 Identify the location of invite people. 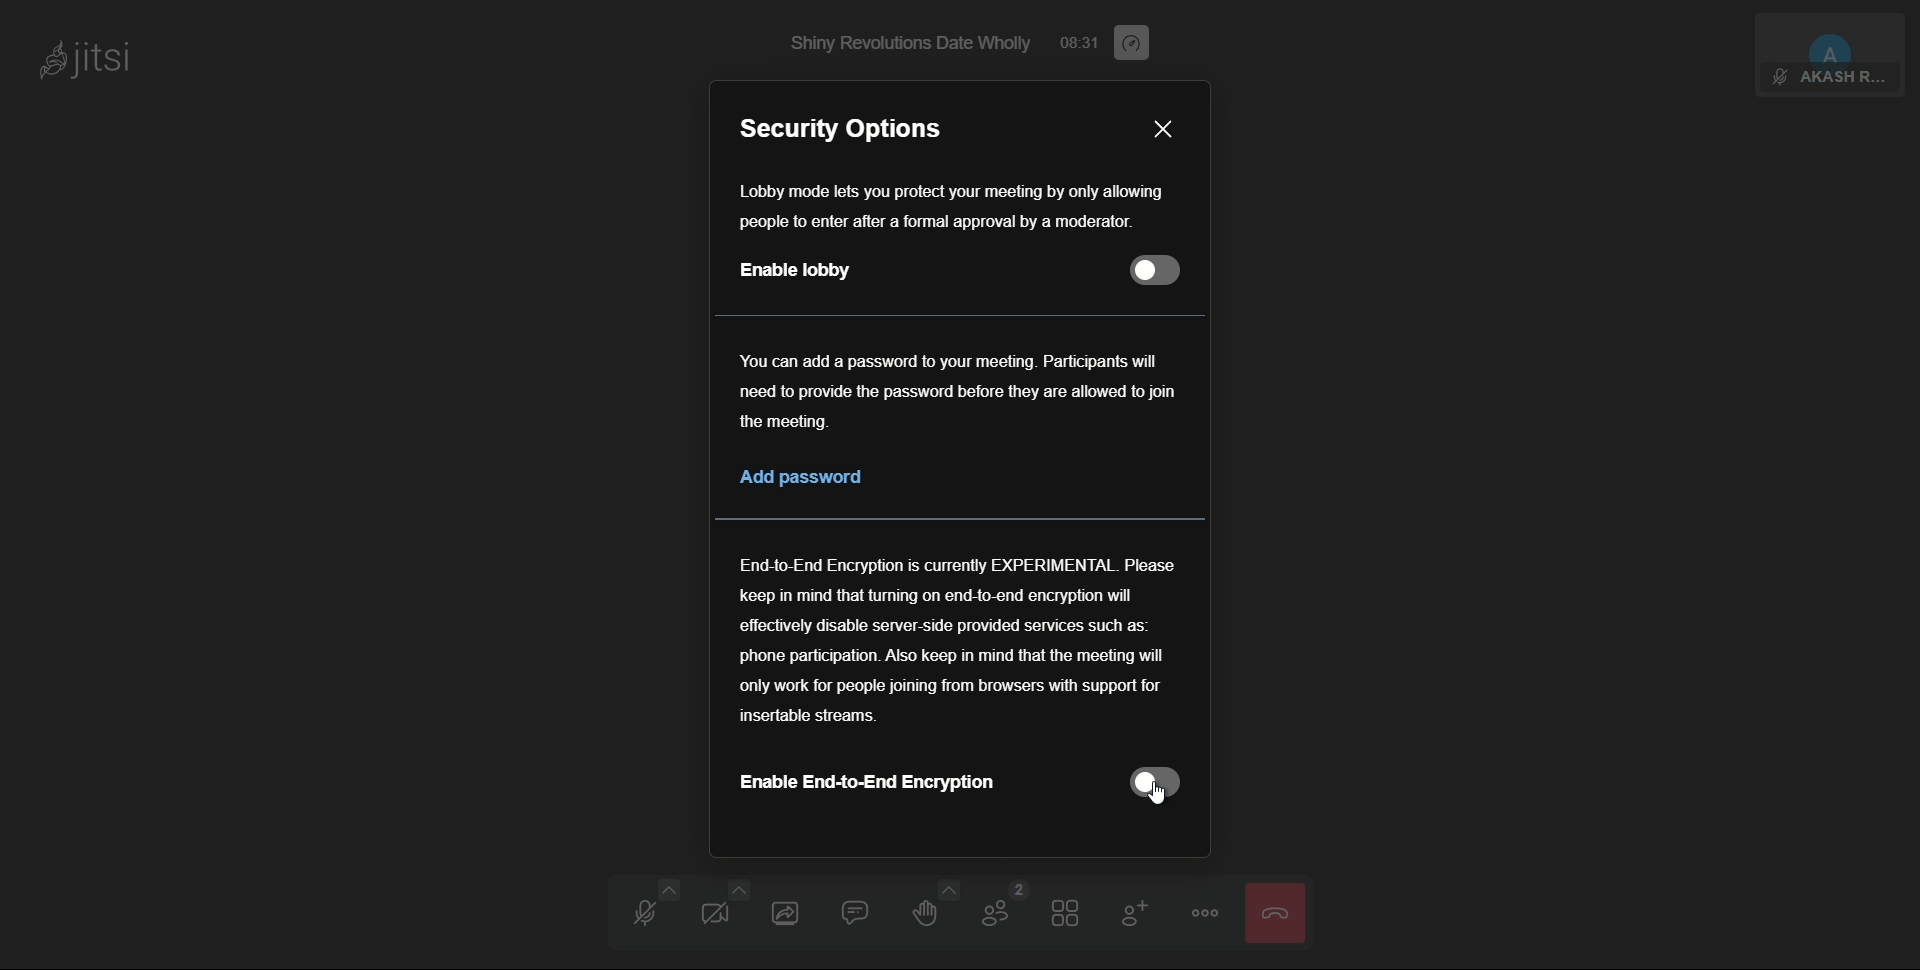
(1133, 909).